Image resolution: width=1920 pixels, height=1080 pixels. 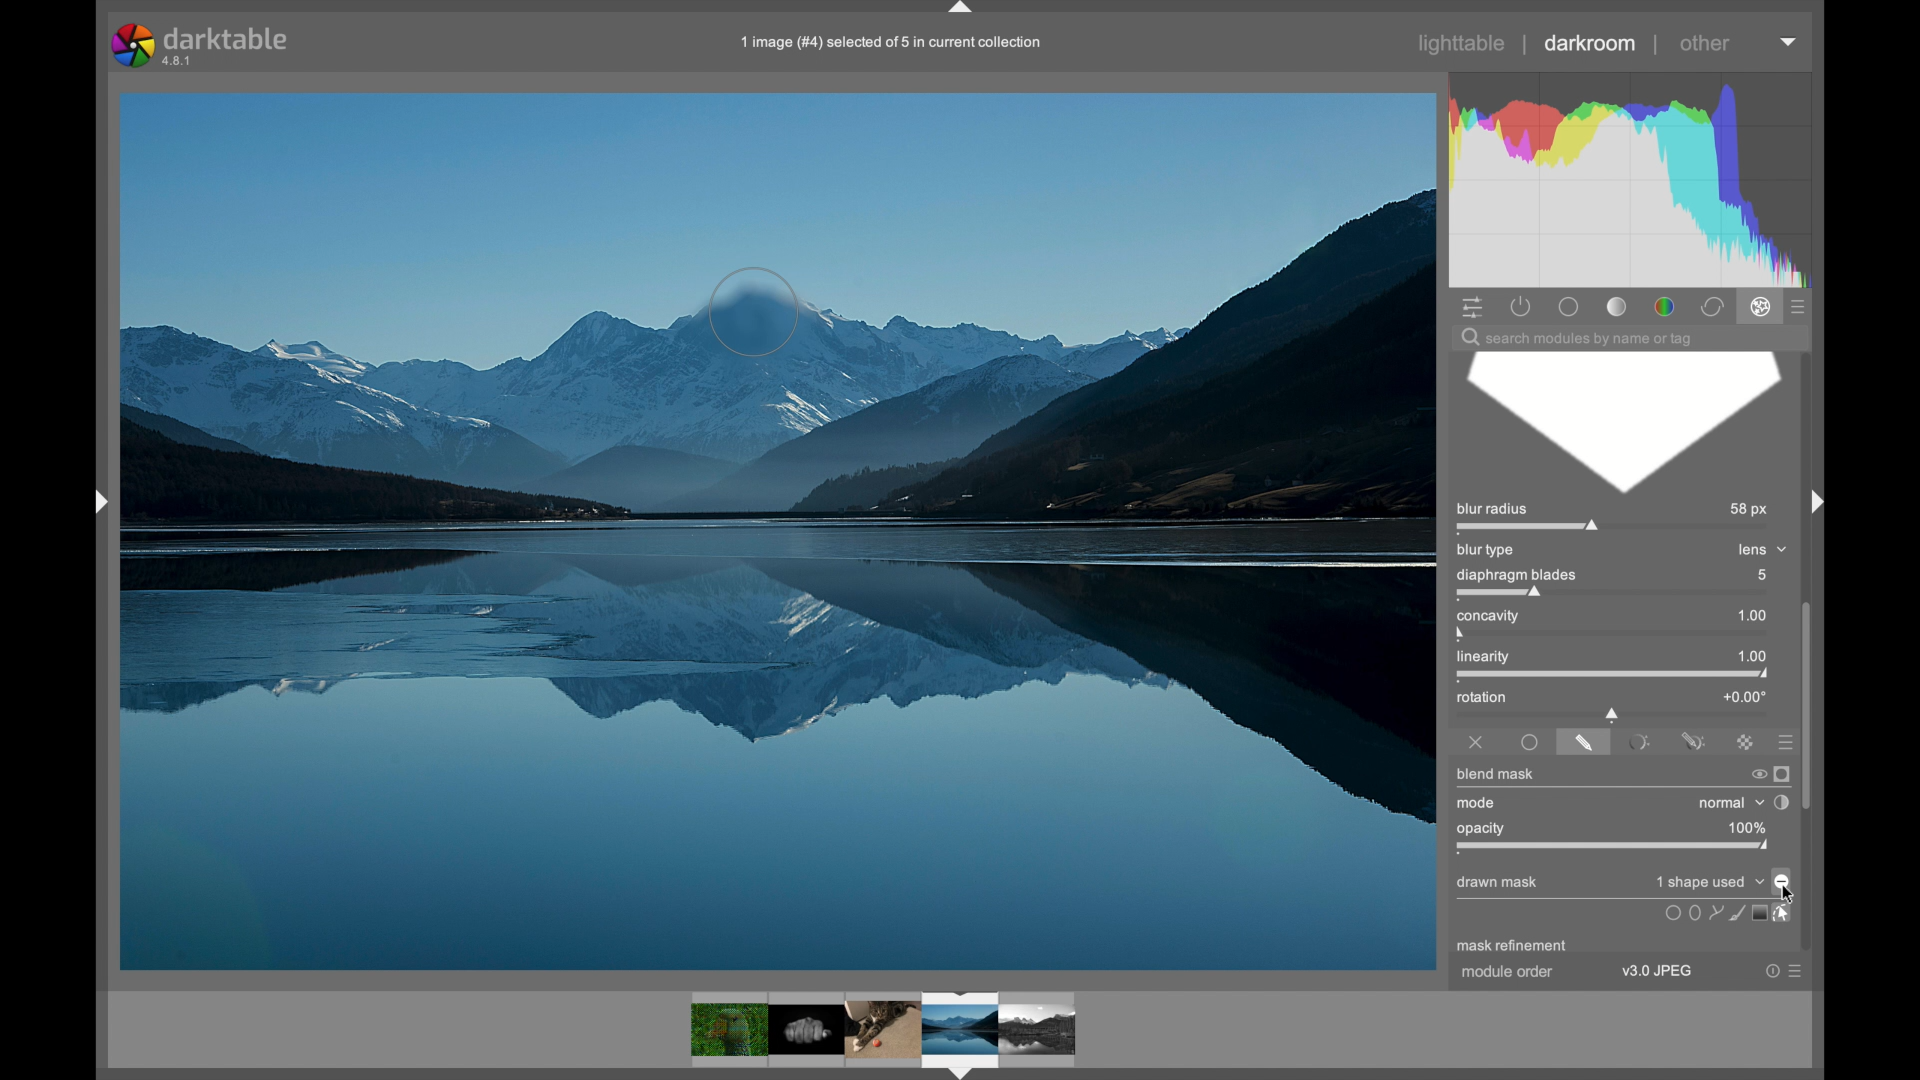 What do you see at coordinates (1693, 738) in the screenshot?
I see `drawn and parametric mask` at bounding box center [1693, 738].